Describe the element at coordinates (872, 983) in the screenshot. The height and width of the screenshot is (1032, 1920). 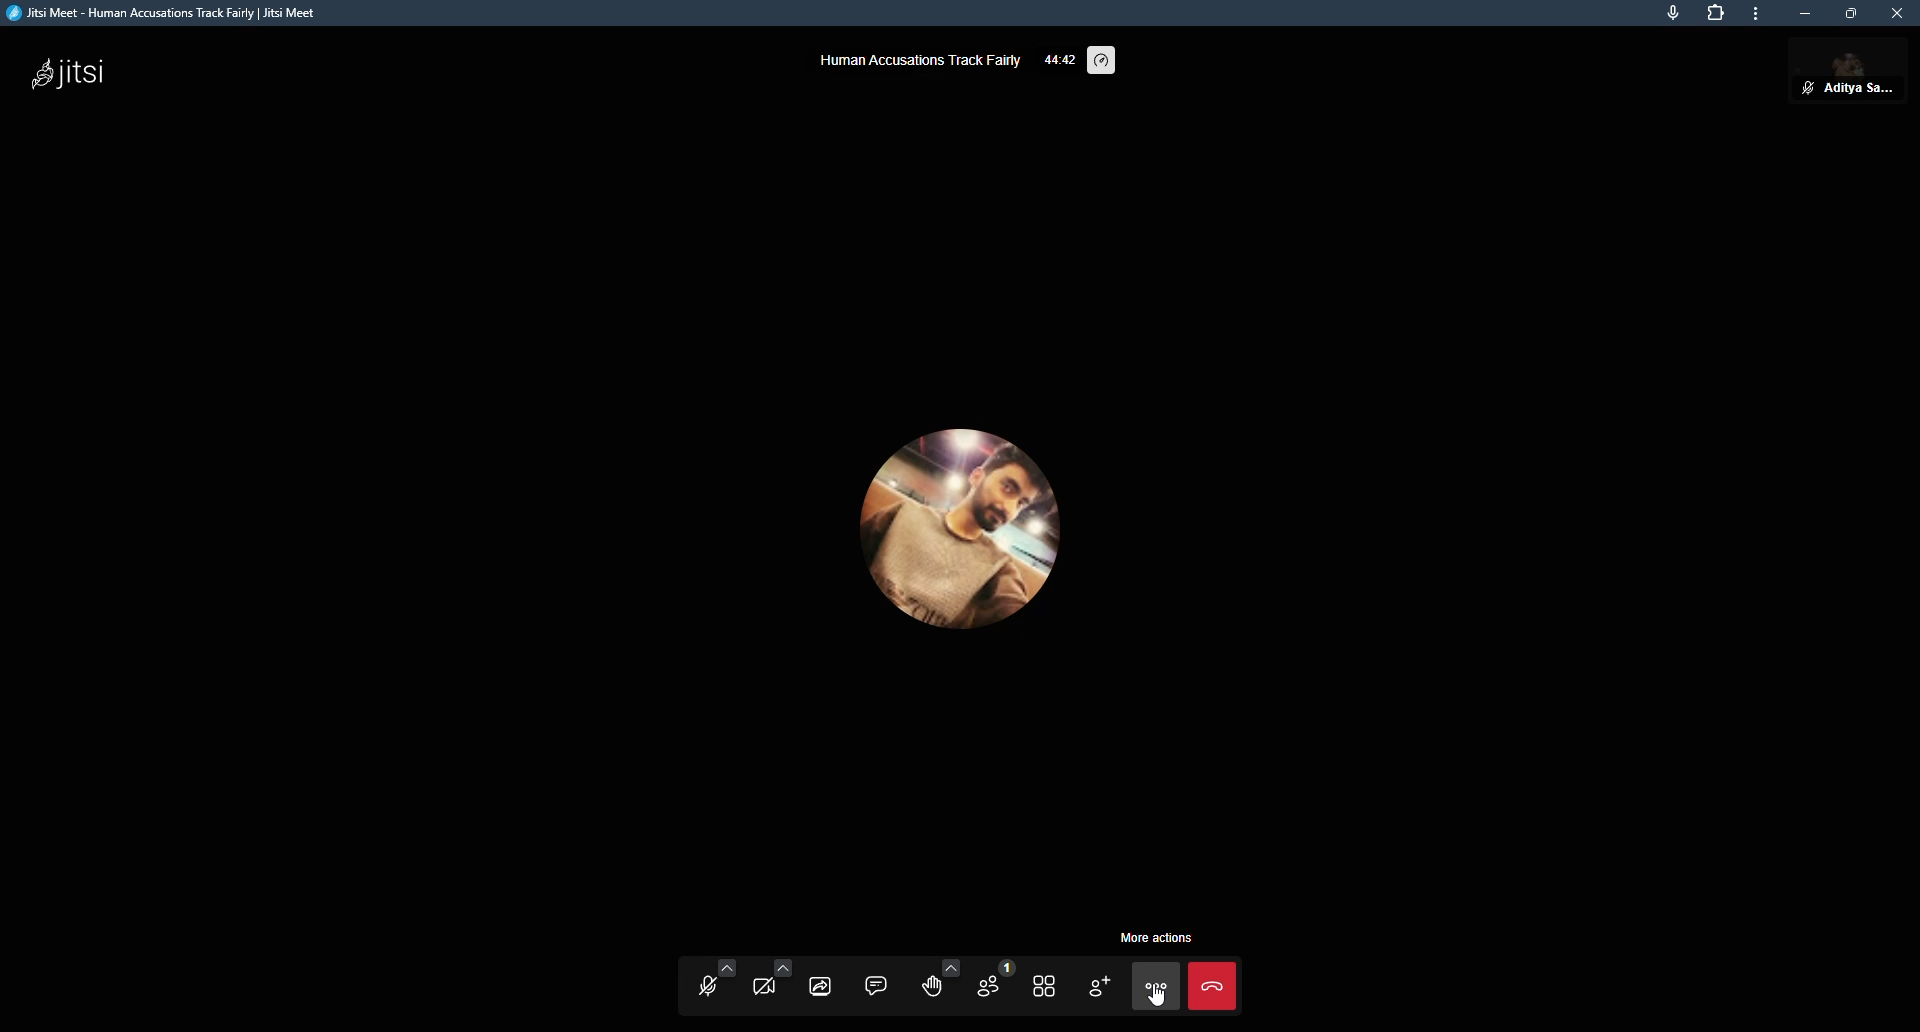
I see `chat` at that location.